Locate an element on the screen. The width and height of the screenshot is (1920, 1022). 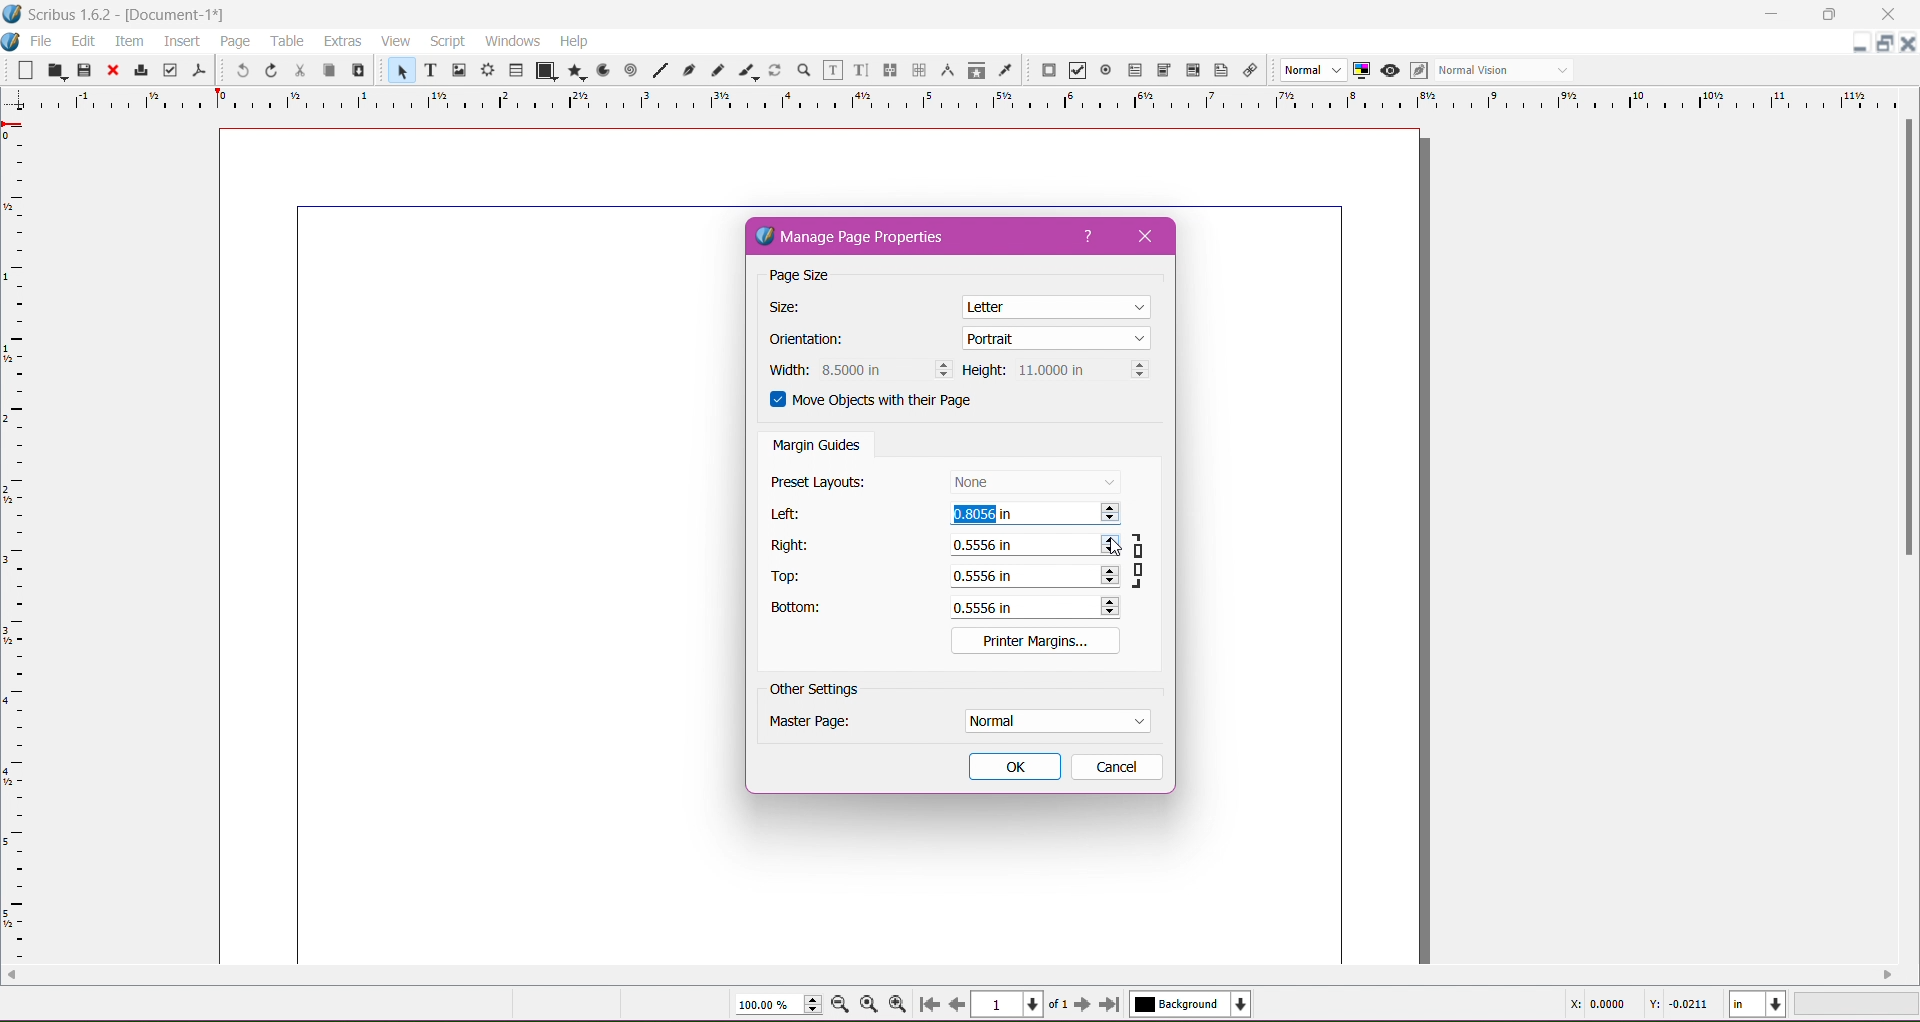
Title Bar color change on click is located at coordinates (985, 14).